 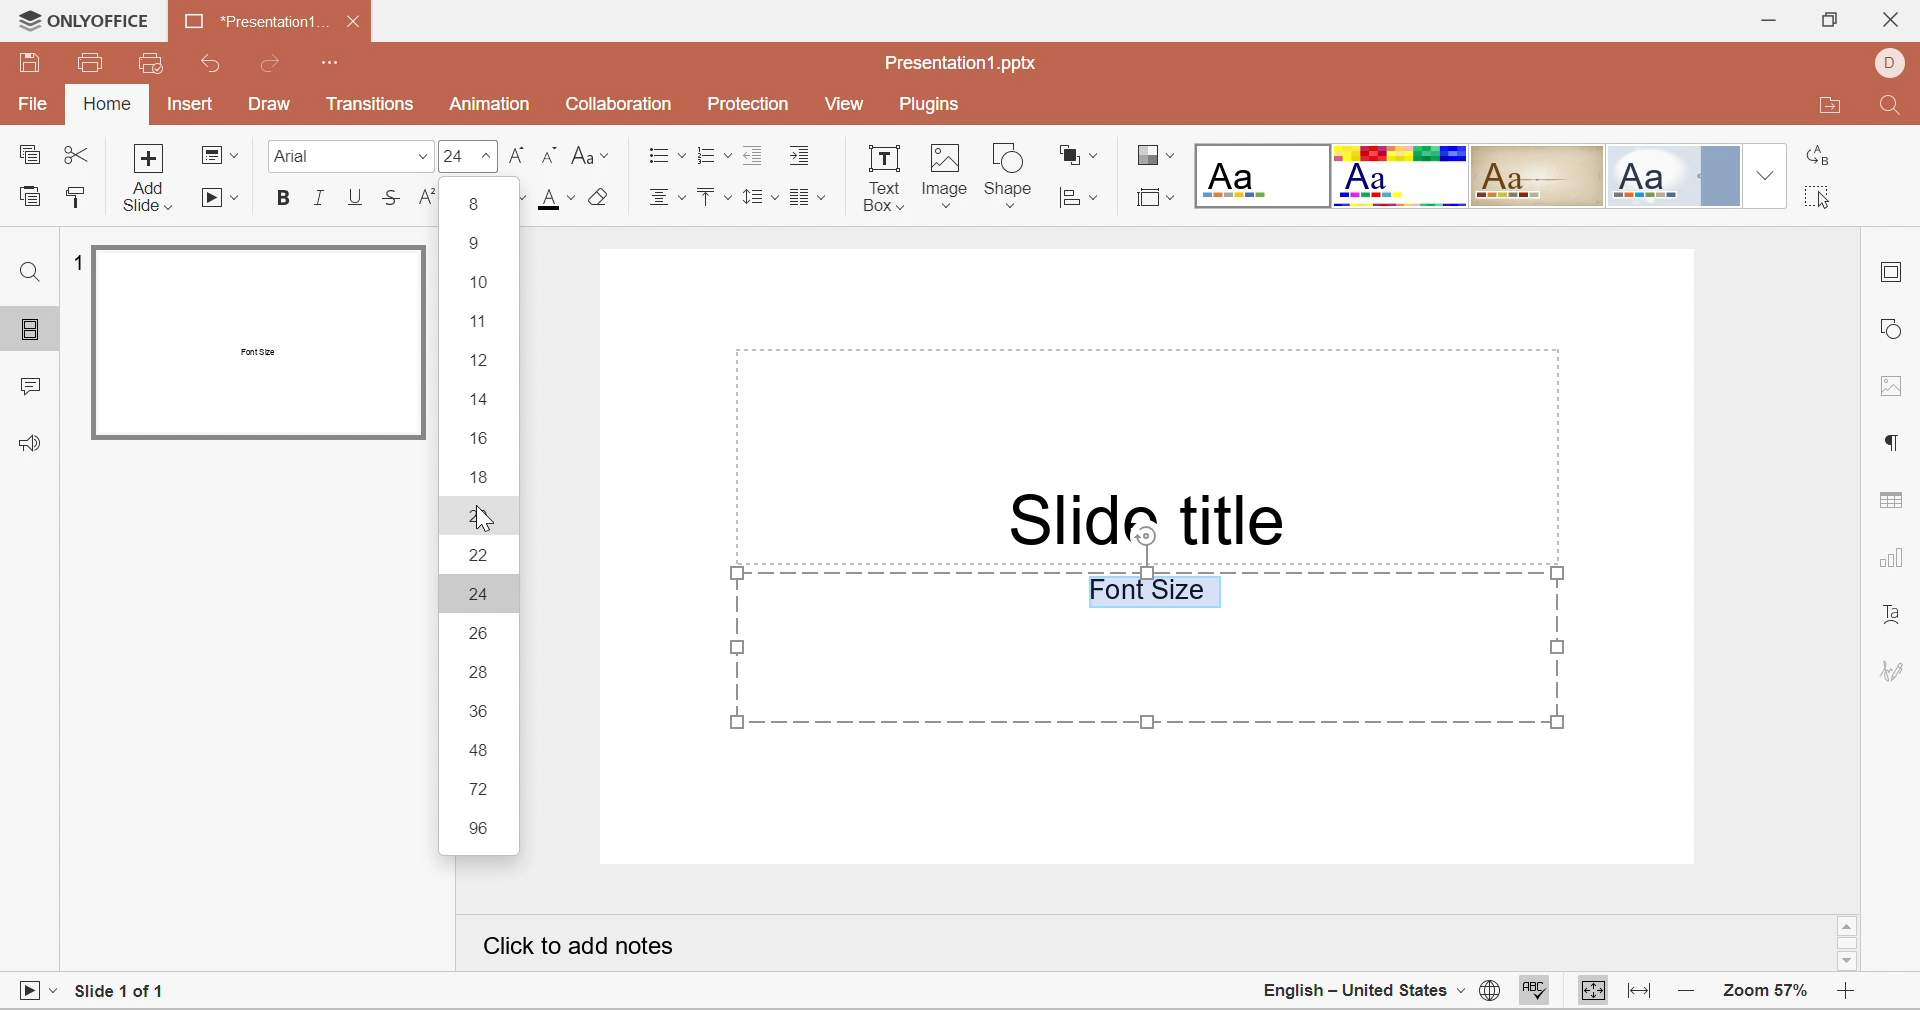 I want to click on Restore Down, so click(x=1829, y=22).